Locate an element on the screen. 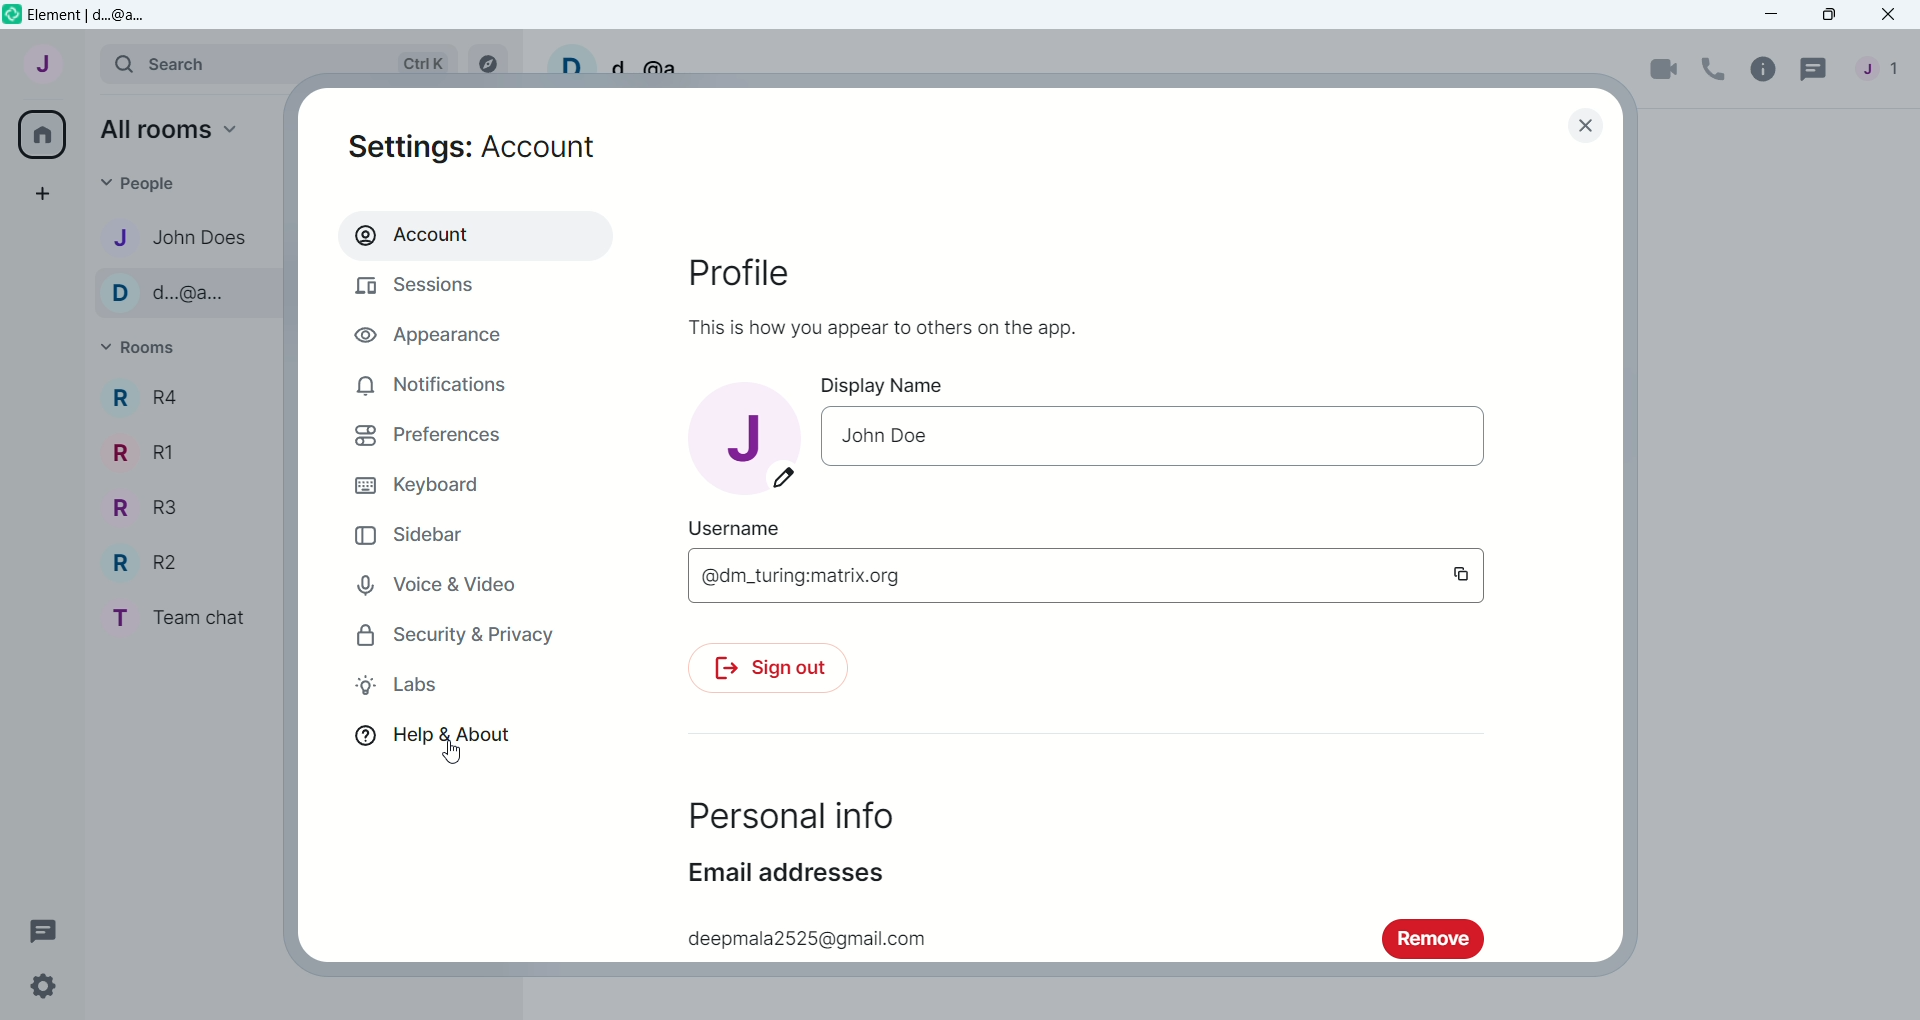 The width and height of the screenshot is (1920, 1020). Keyboard is located at coordinates (417, 487).